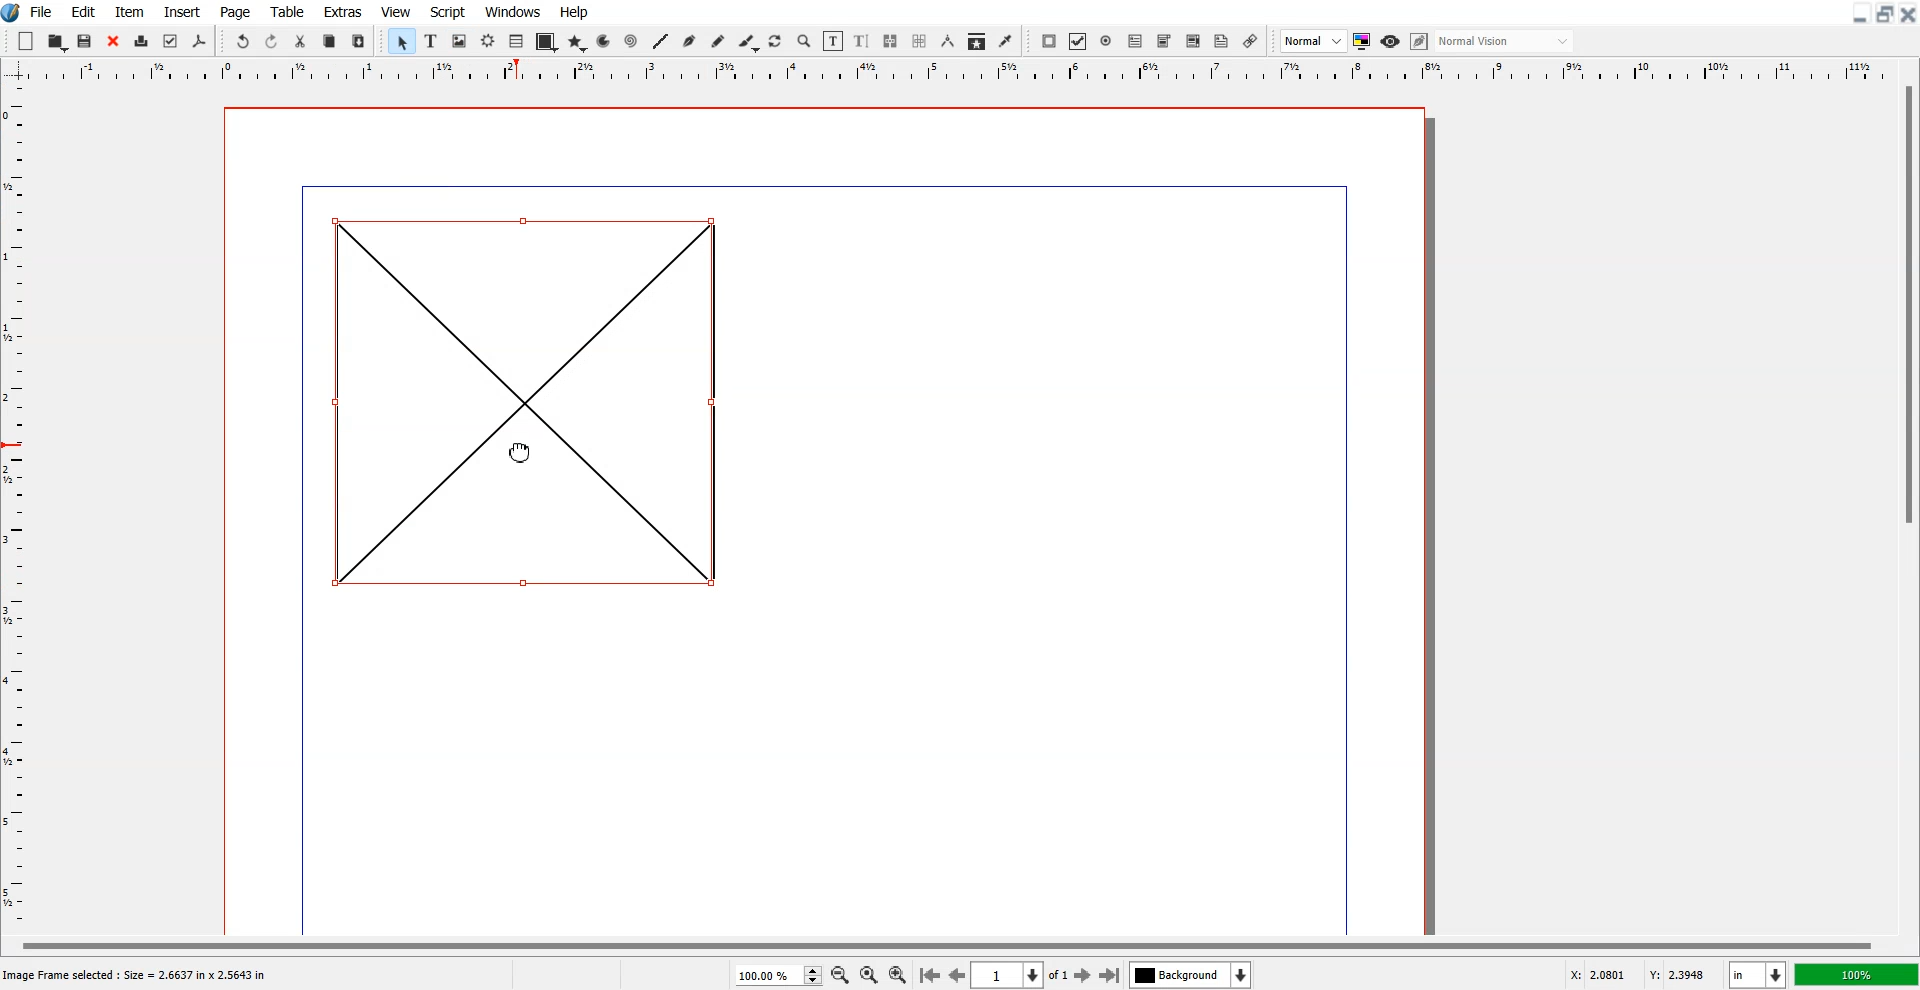 The image size is (1920, 990). What do you see at coordinates (1194, 41) in the screenshot?
I see `PDF List Box` at bounding box center [1194, 41].